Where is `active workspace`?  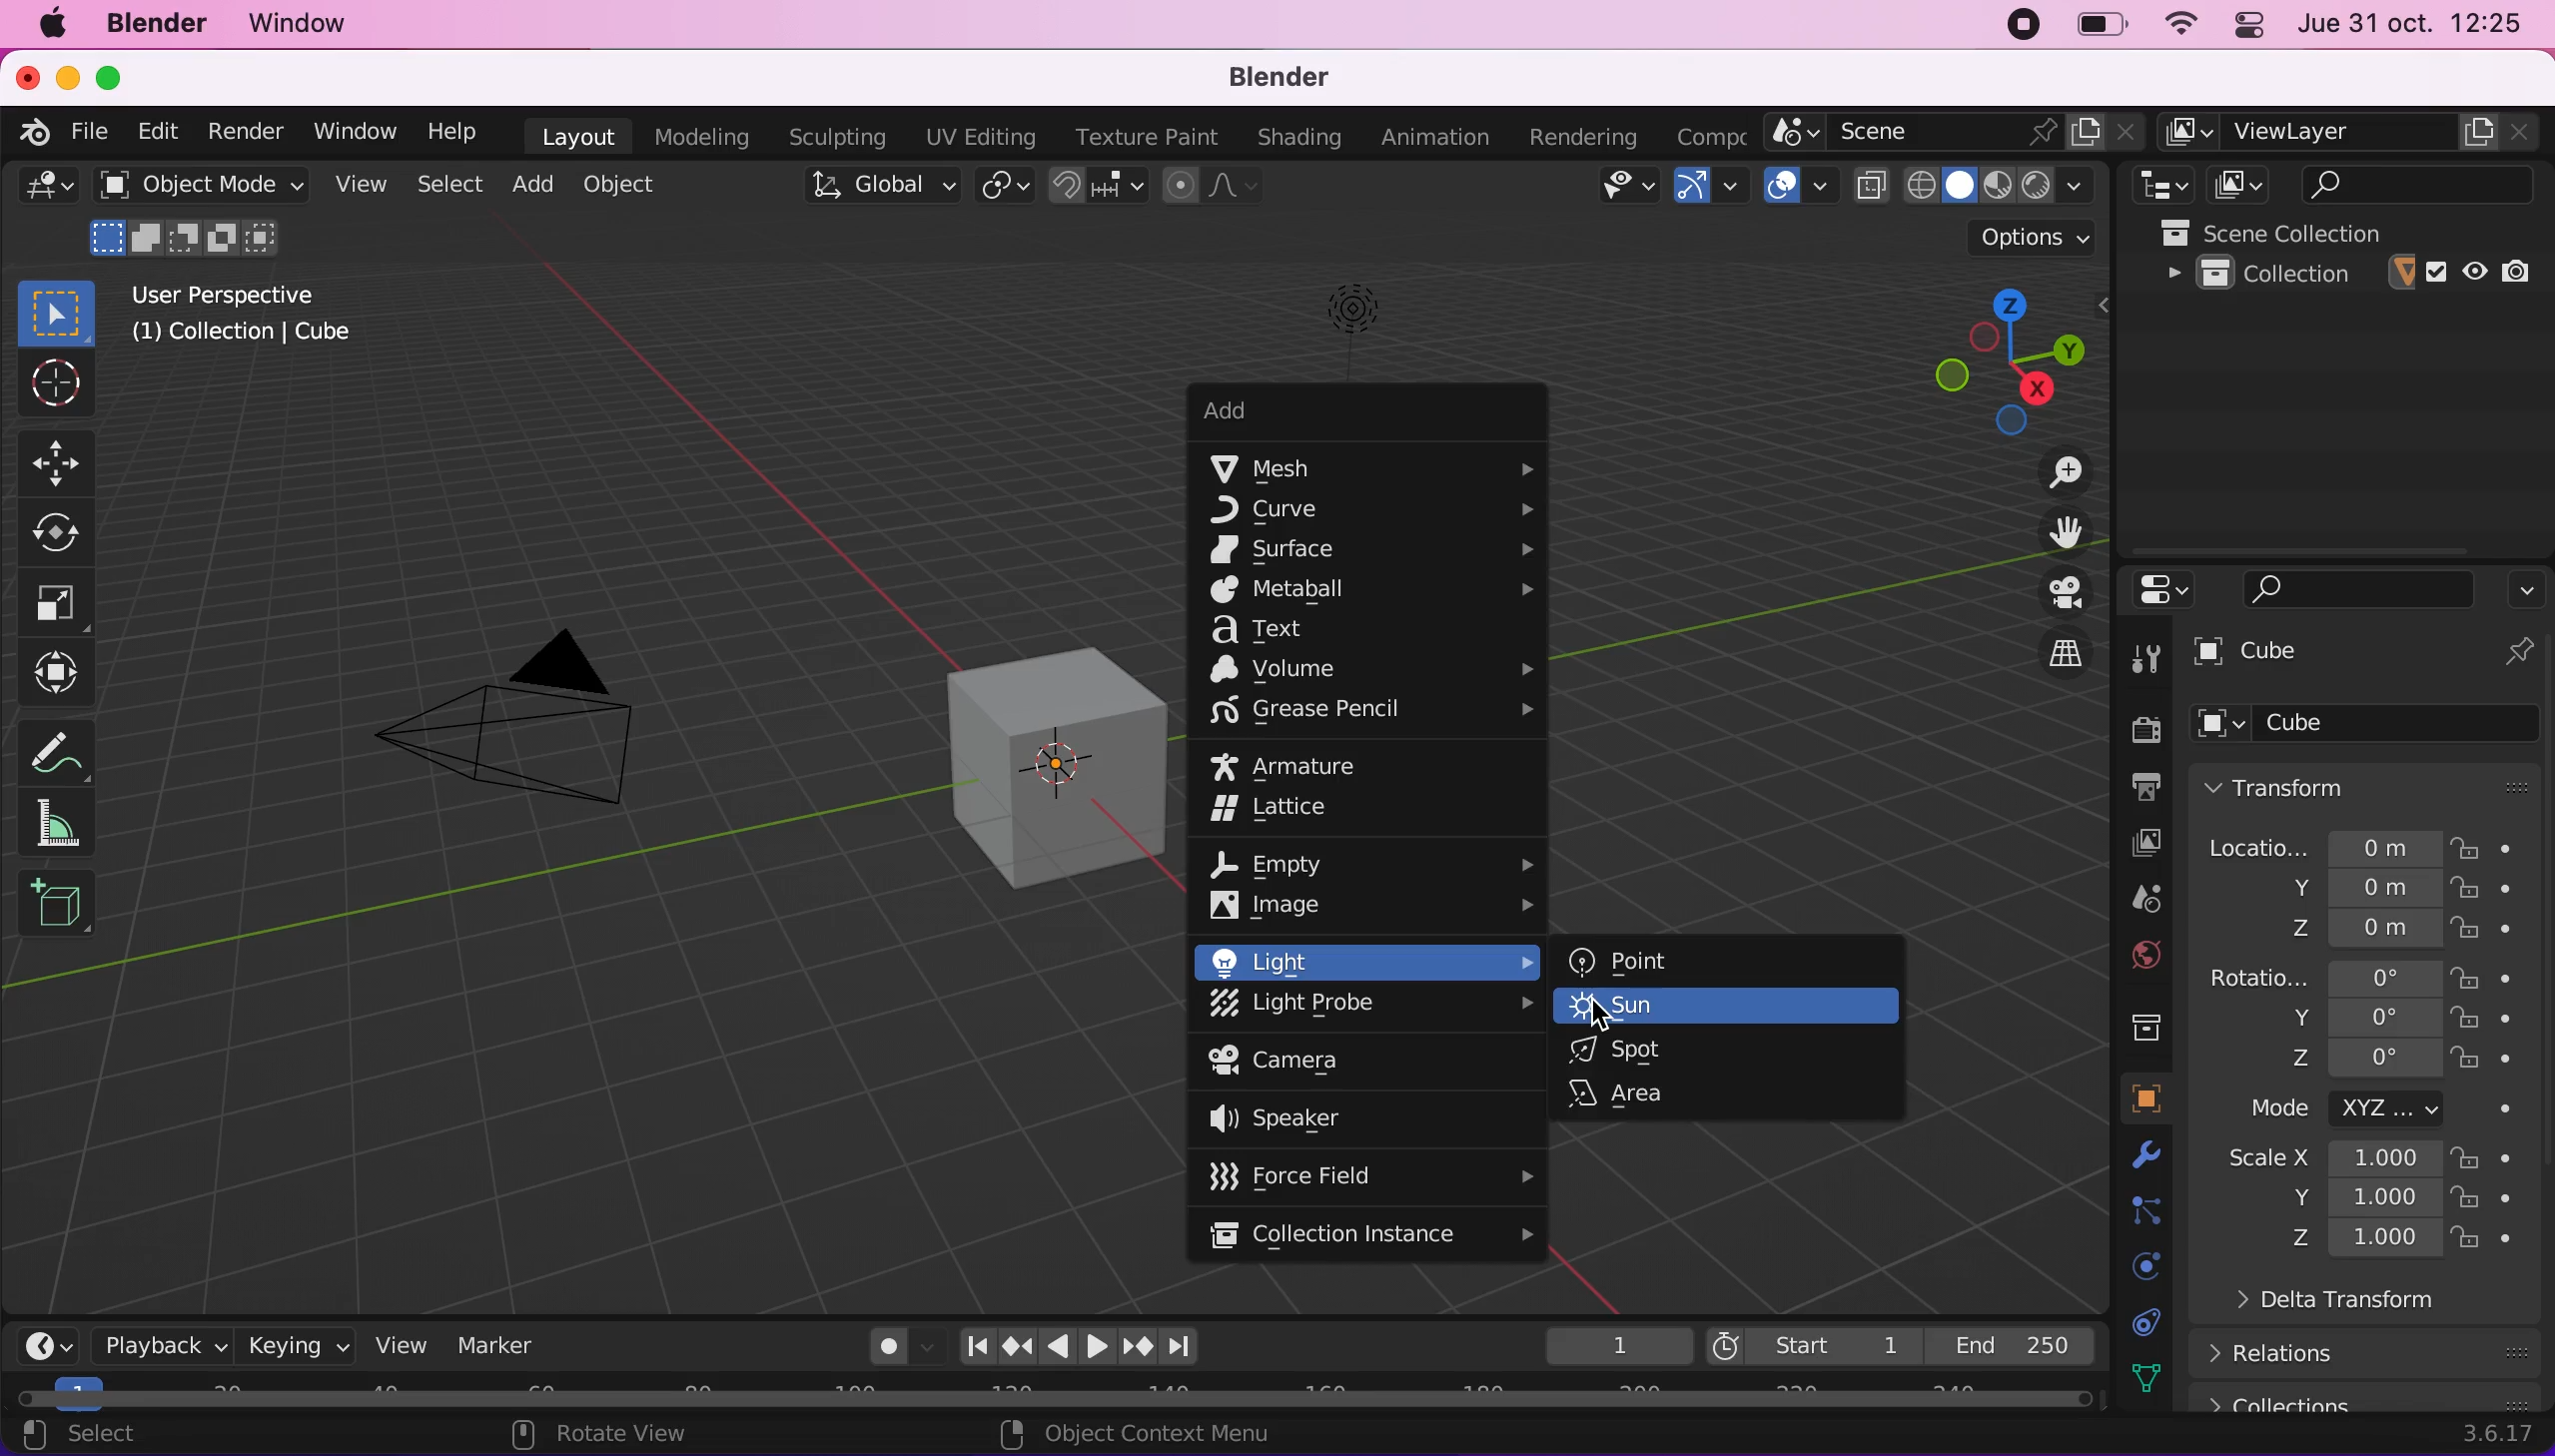 active workspace is located at coordinates (1702, 137).